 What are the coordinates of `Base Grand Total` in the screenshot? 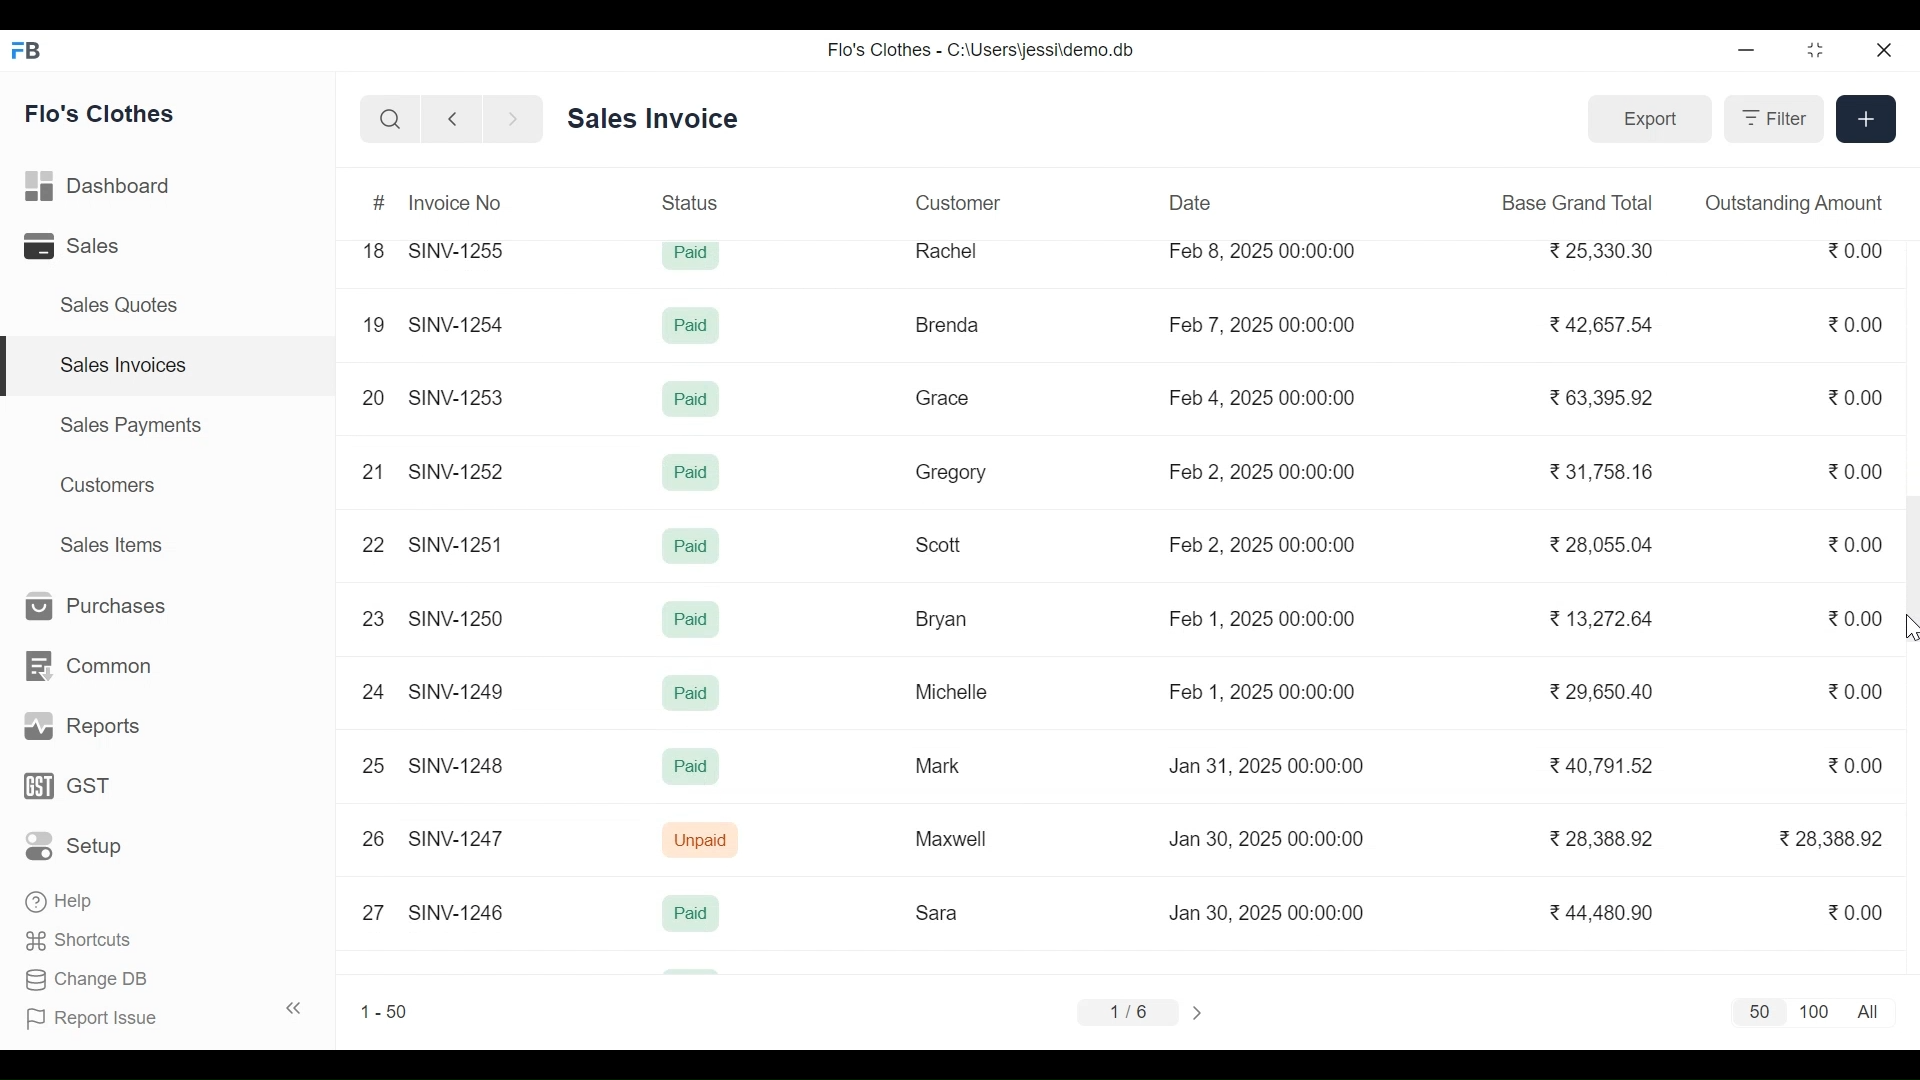 It's located at (1580, 201).